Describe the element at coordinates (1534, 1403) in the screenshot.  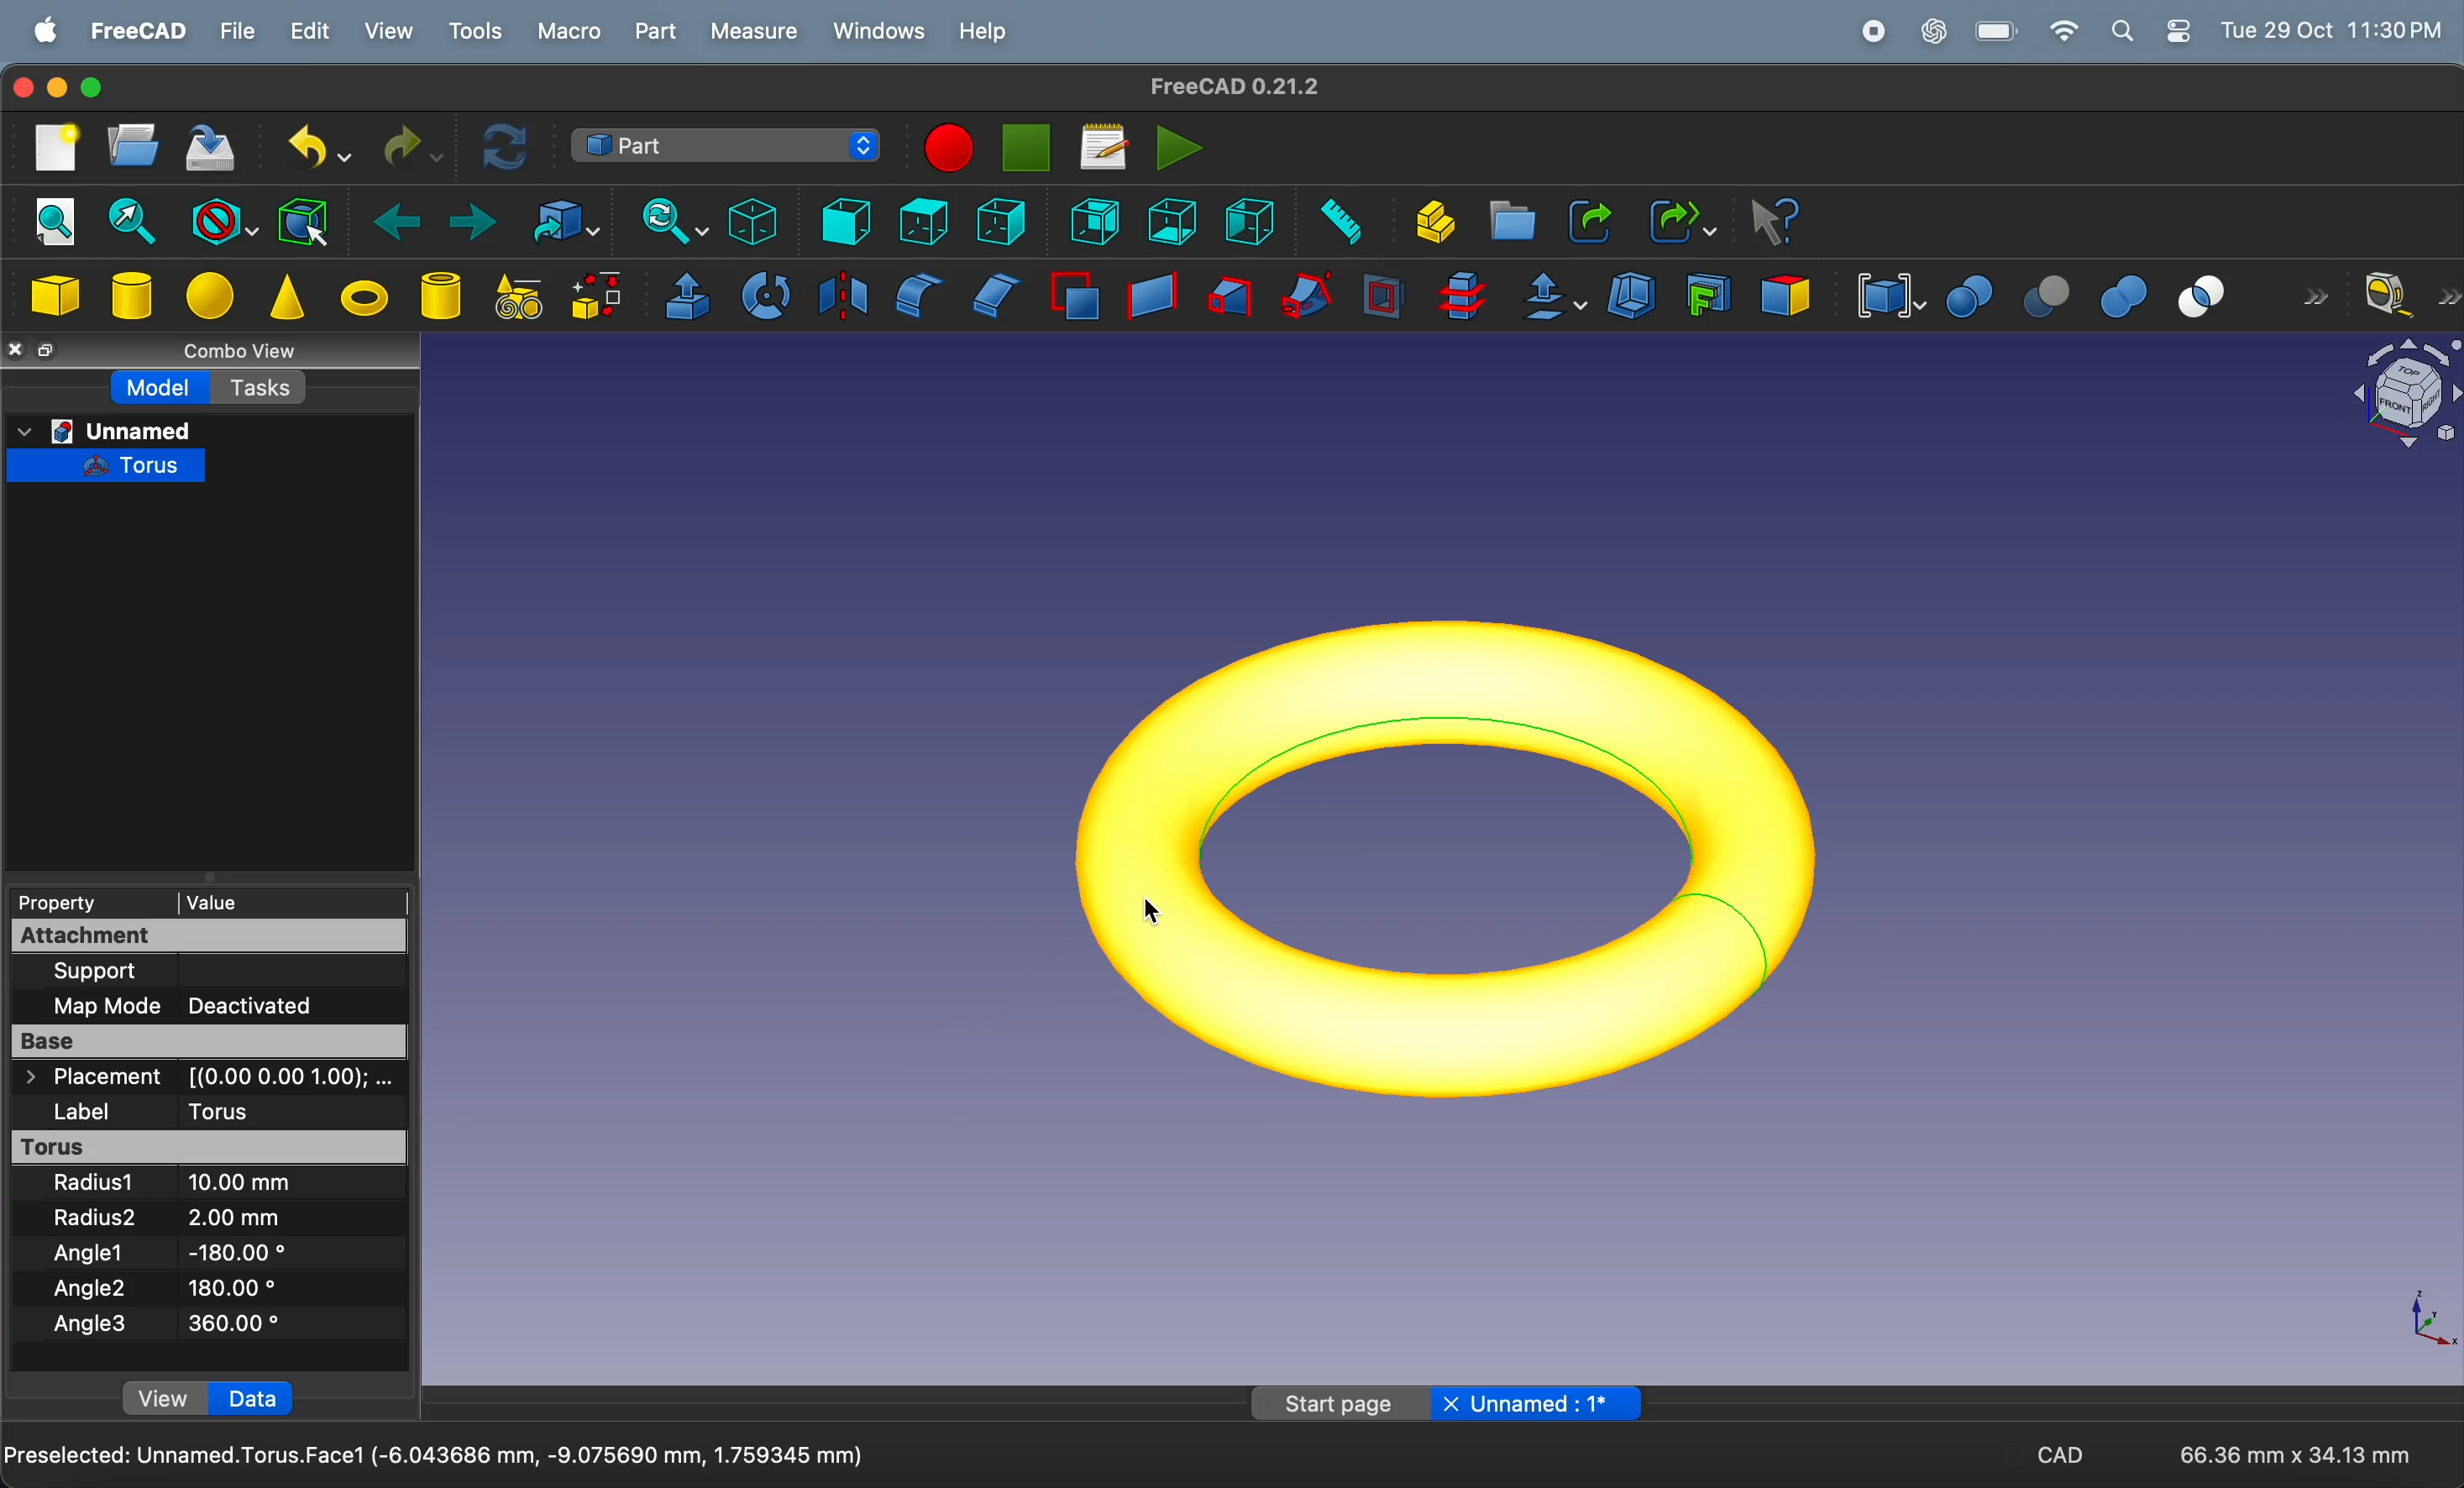
I see `Unnamed: 1` at that location.